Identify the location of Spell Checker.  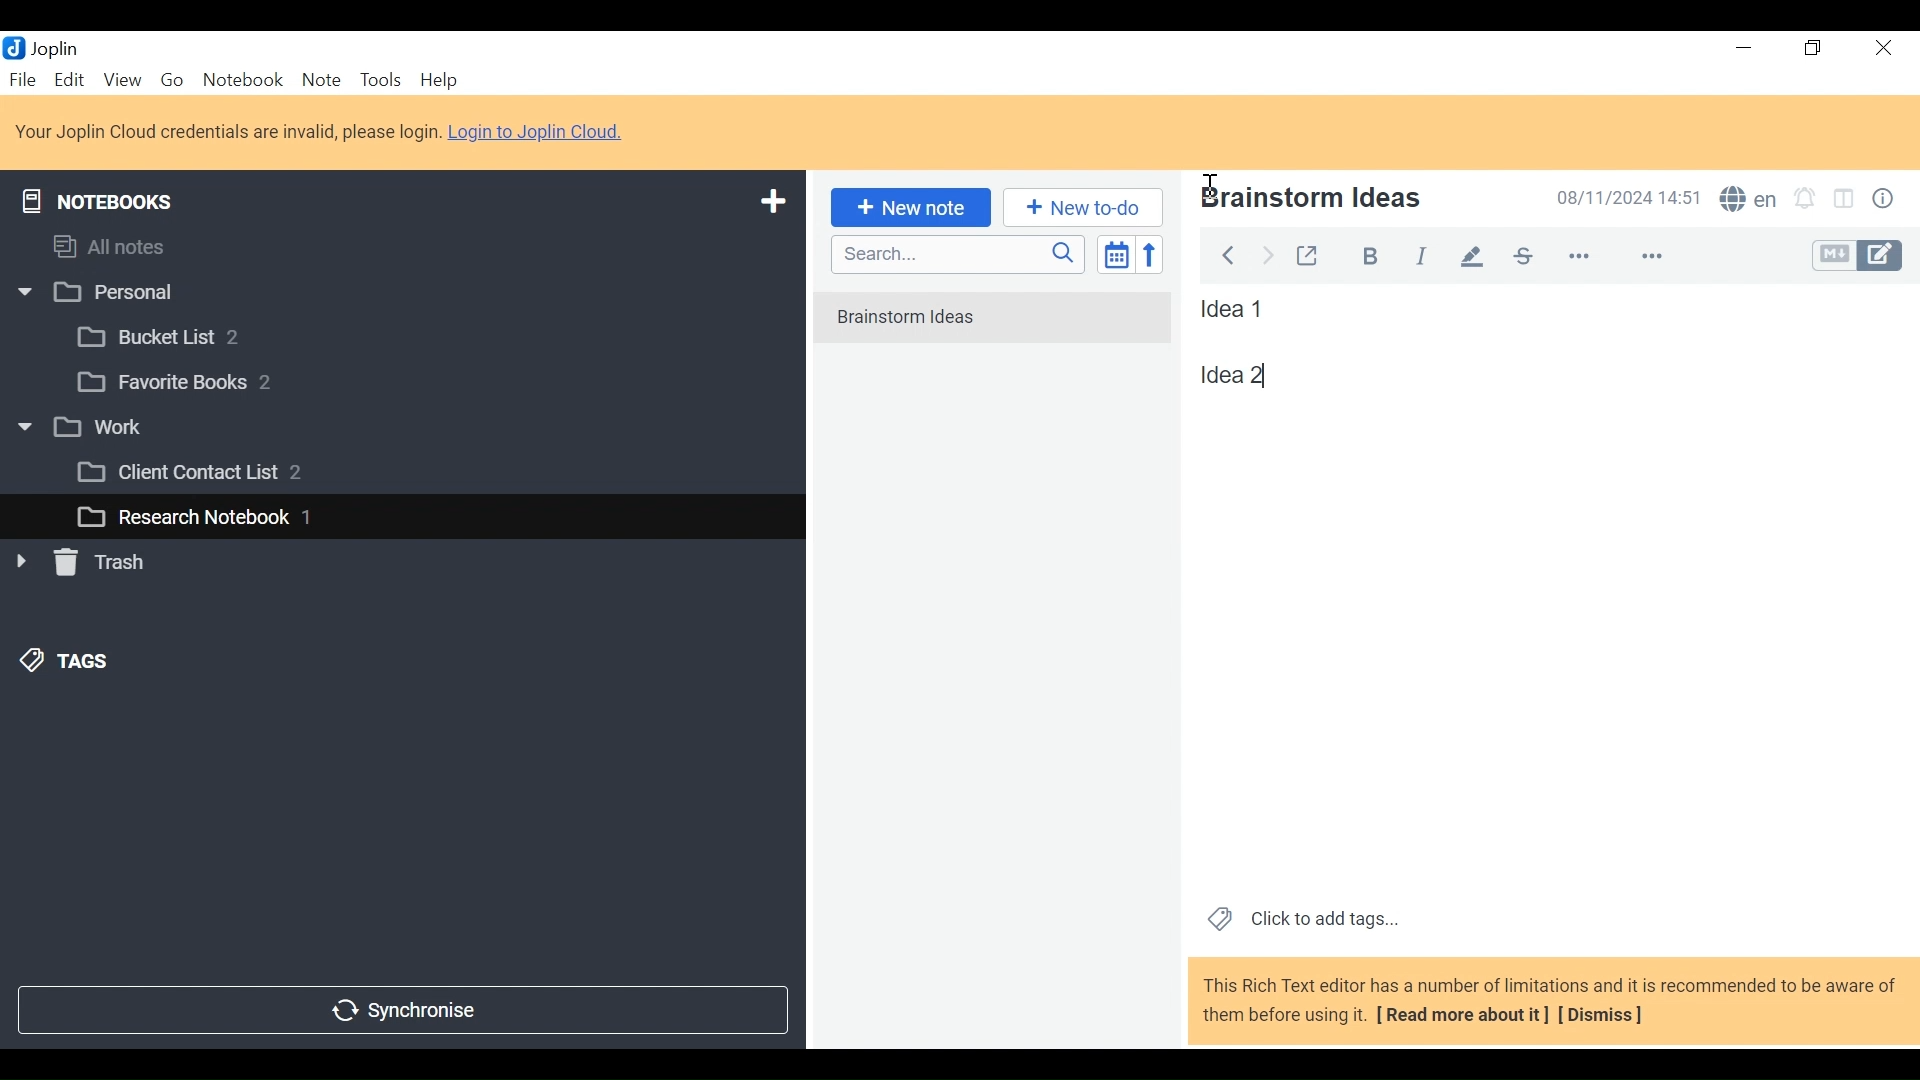
(1748, 201).